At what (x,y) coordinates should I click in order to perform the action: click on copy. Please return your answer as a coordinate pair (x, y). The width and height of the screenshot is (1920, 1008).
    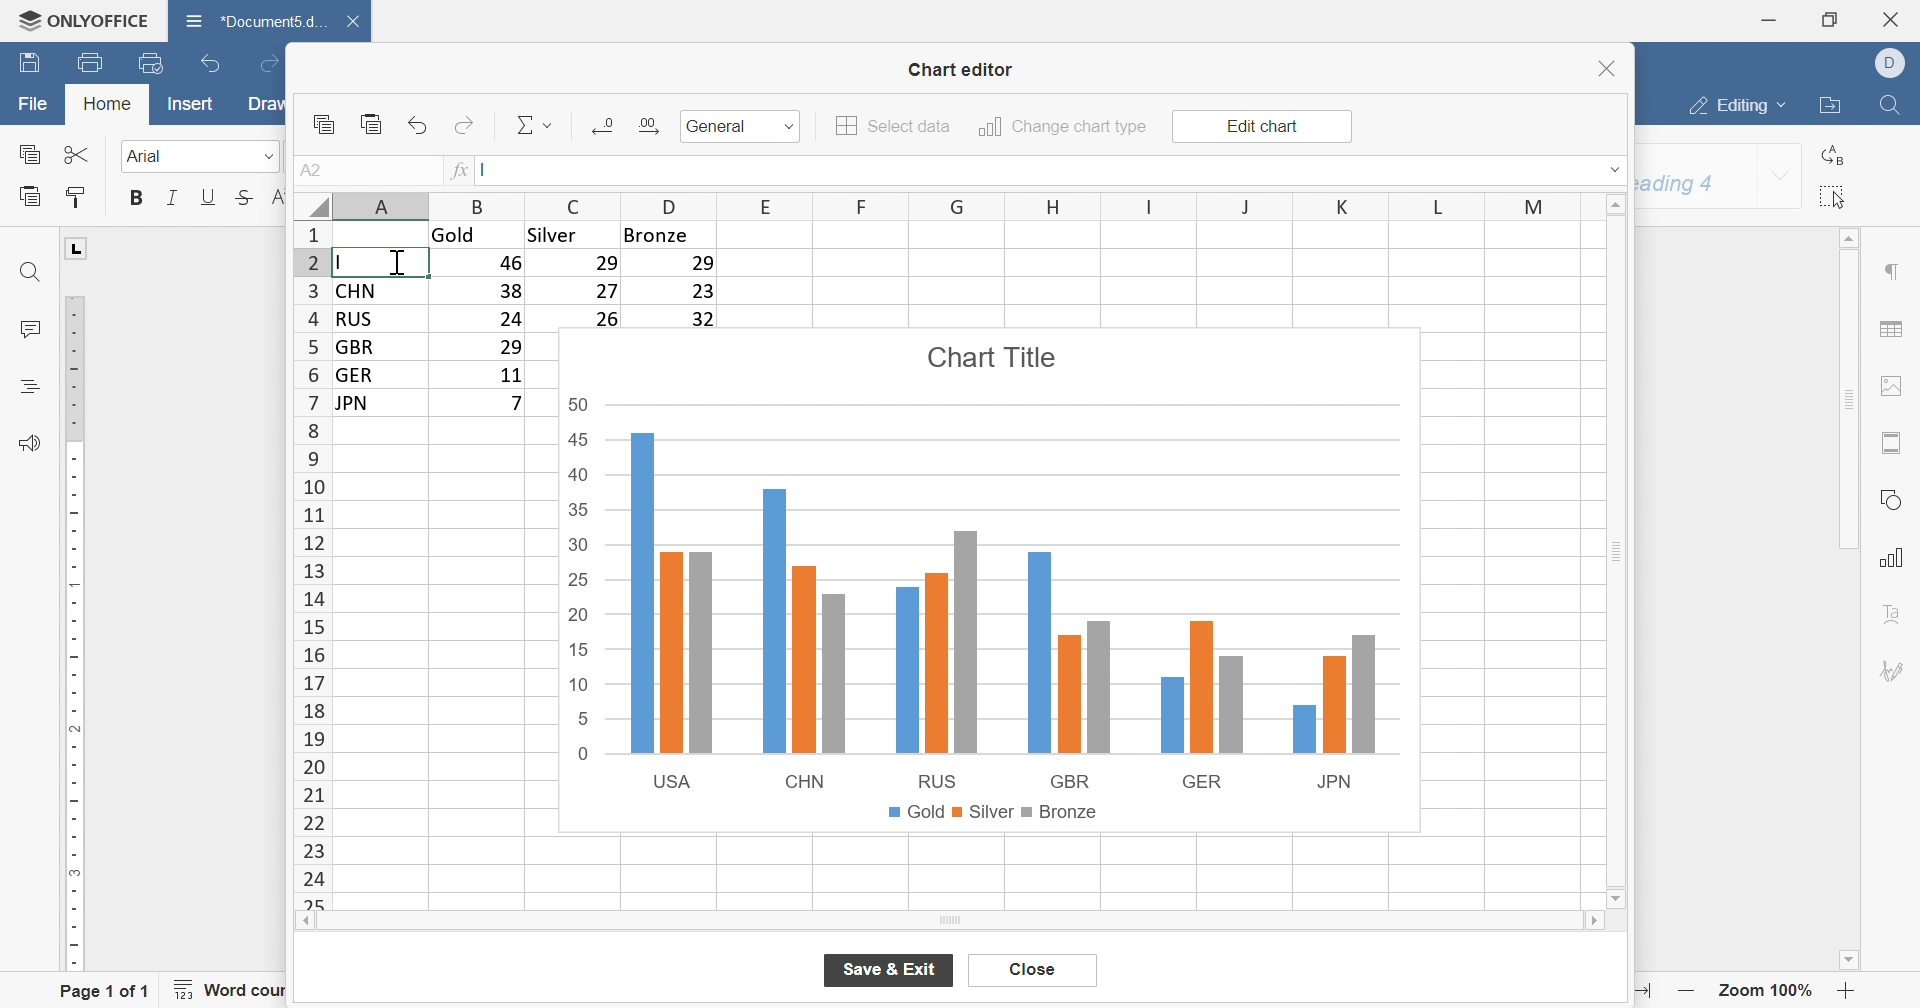
    Looking at the image, I should click on (323, 124).